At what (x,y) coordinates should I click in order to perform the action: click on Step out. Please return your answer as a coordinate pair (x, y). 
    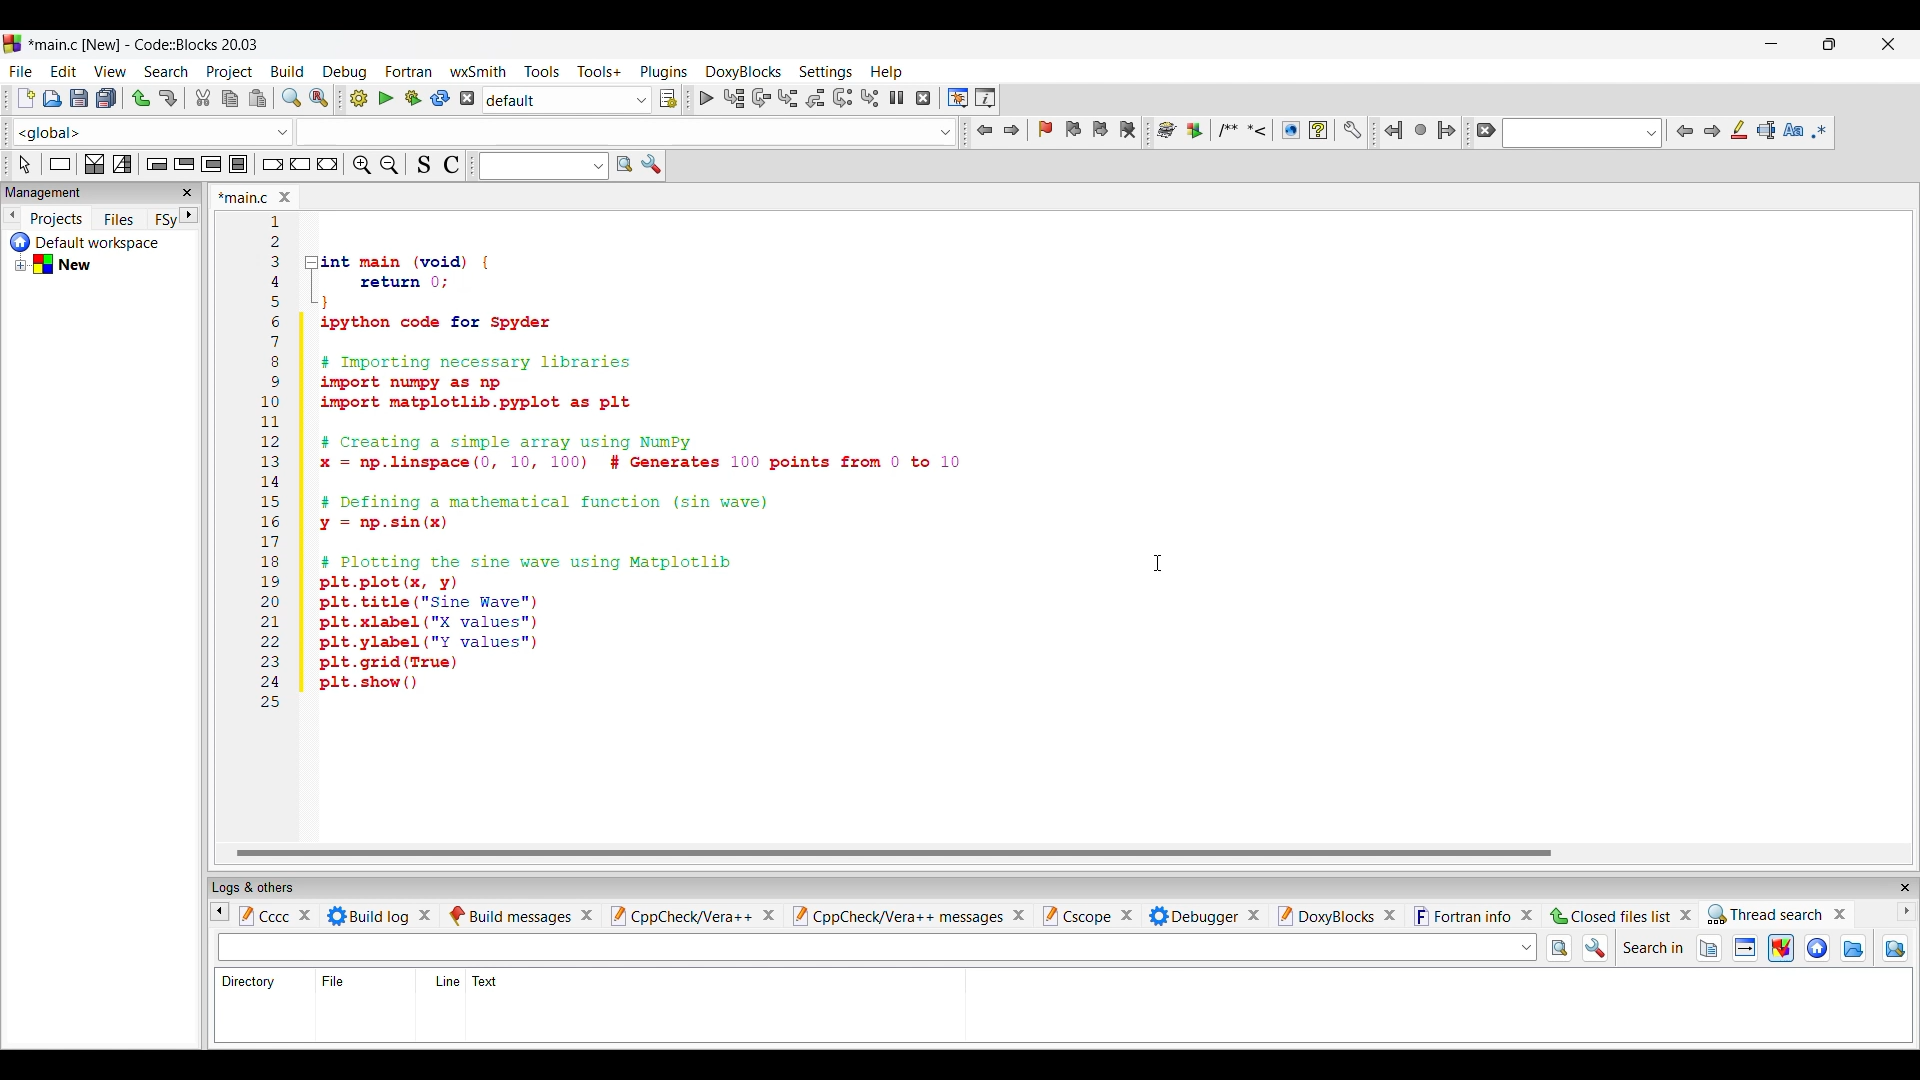
    Looking at the image, I should click on (815, 100).